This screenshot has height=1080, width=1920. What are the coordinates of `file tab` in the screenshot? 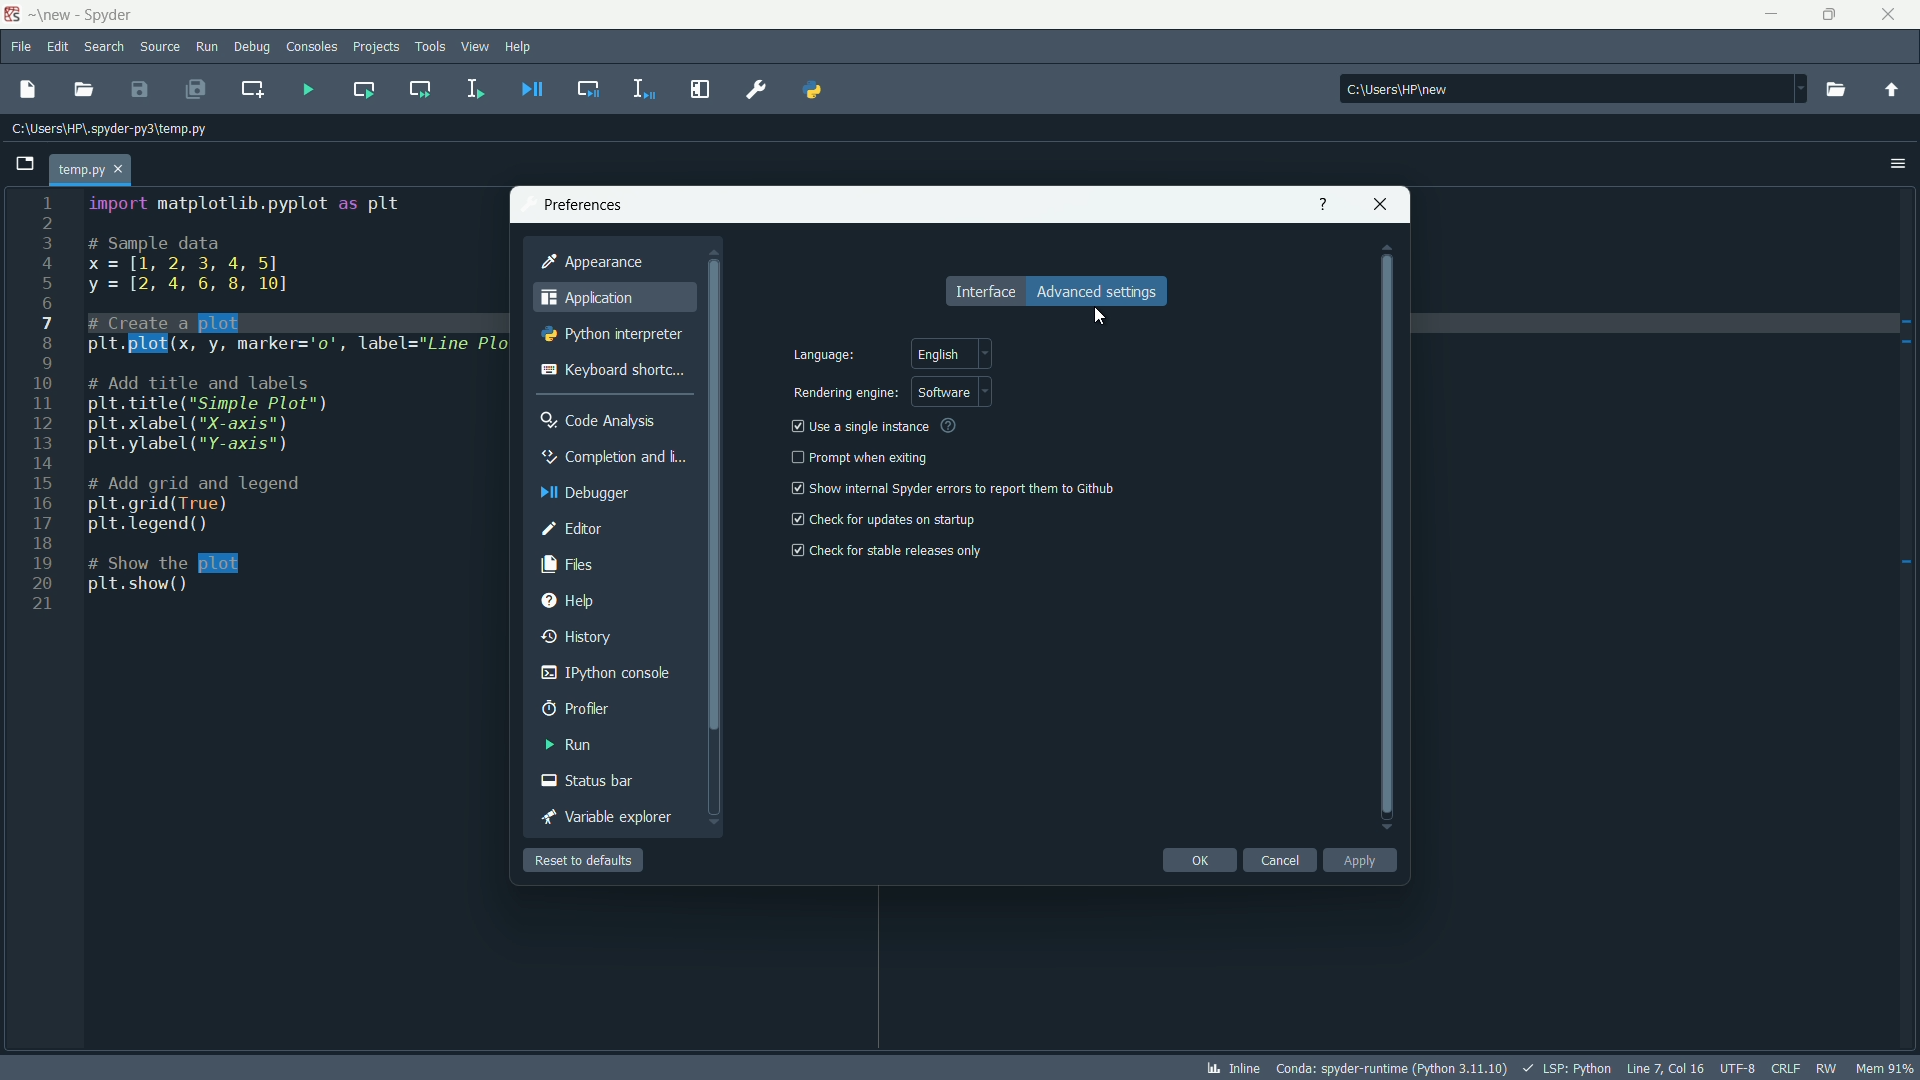 It's located at (93, 167).